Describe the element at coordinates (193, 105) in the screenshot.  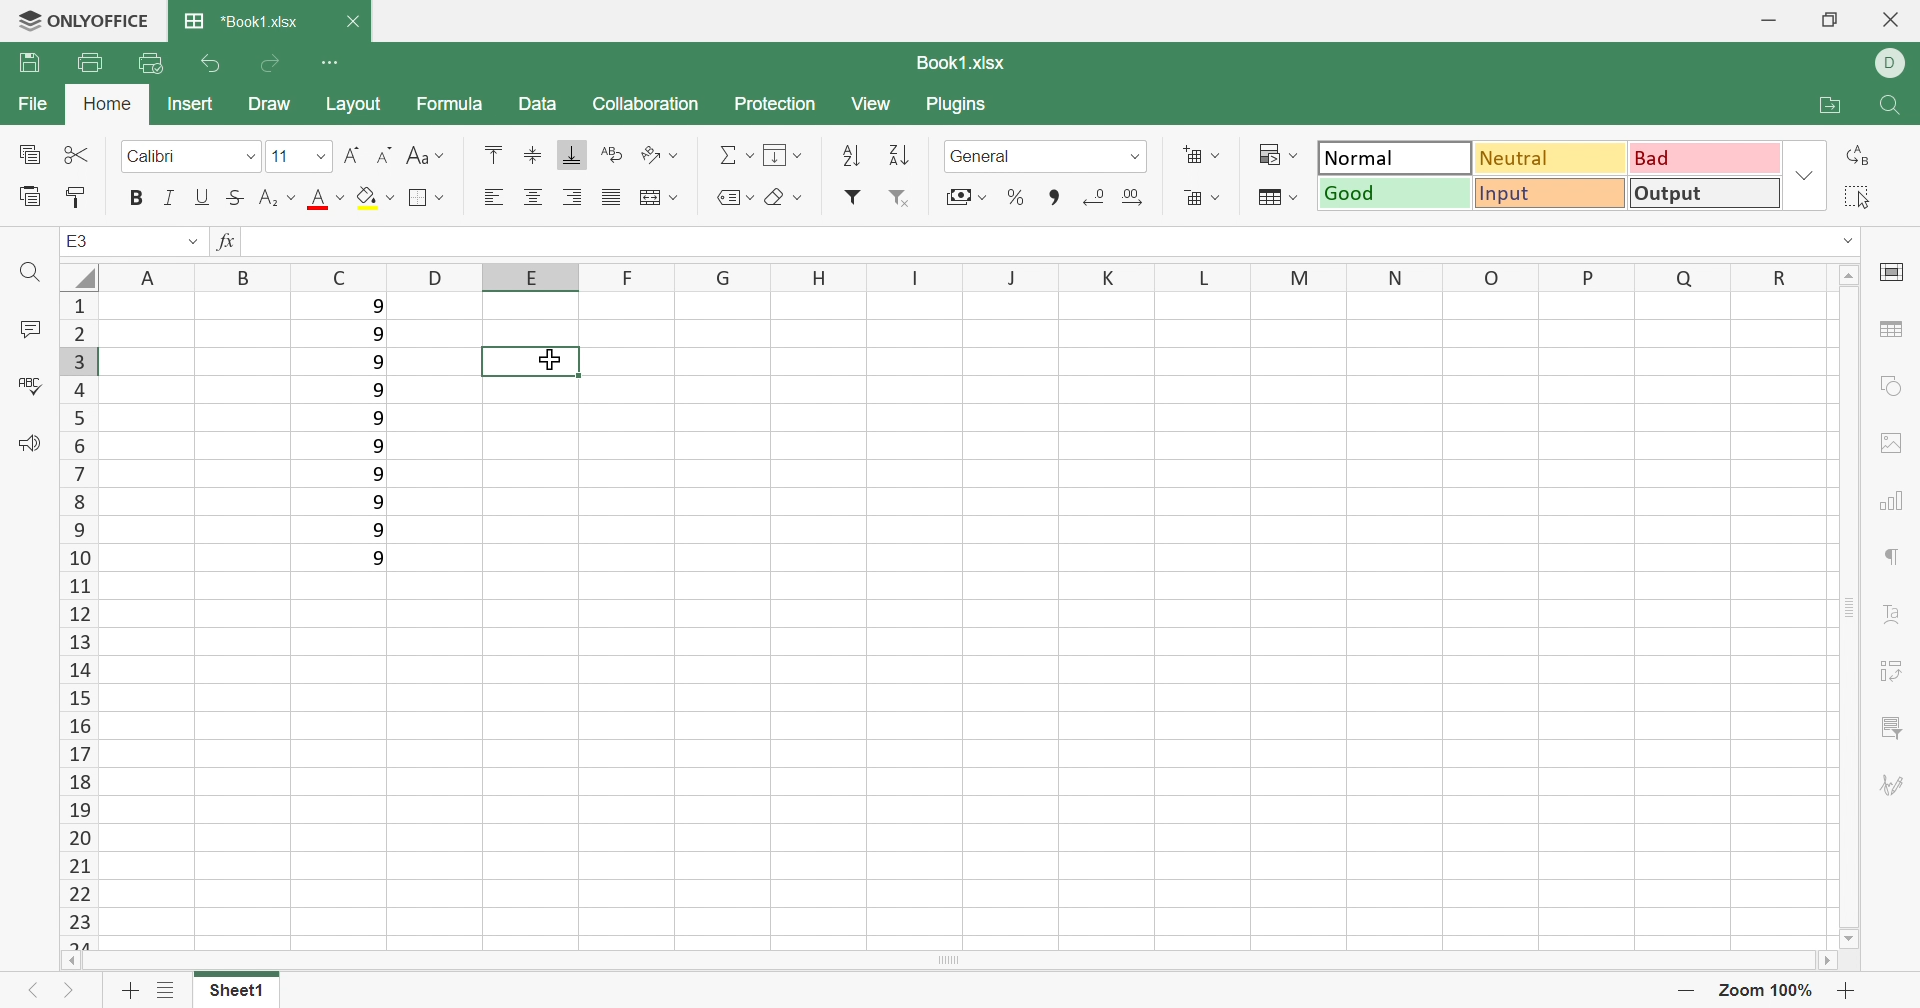
I see `Insert` at that location.